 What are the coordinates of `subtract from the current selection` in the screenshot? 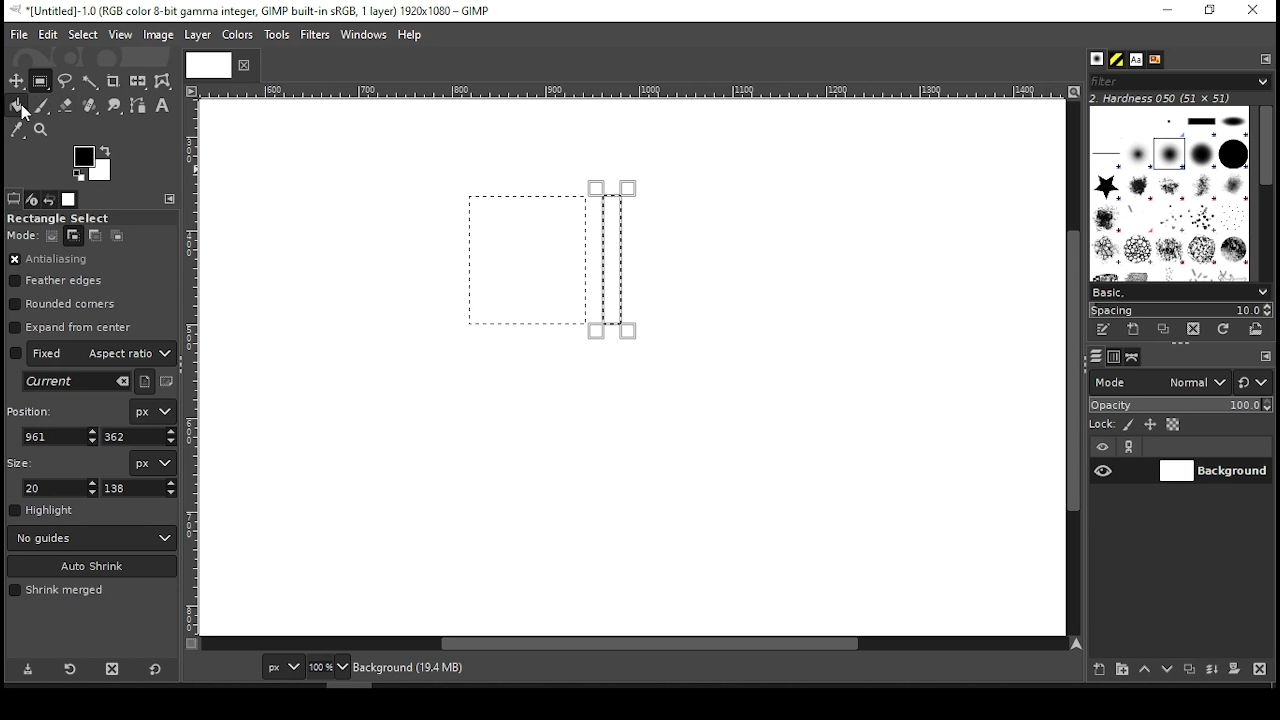 It's located at (94, 236).